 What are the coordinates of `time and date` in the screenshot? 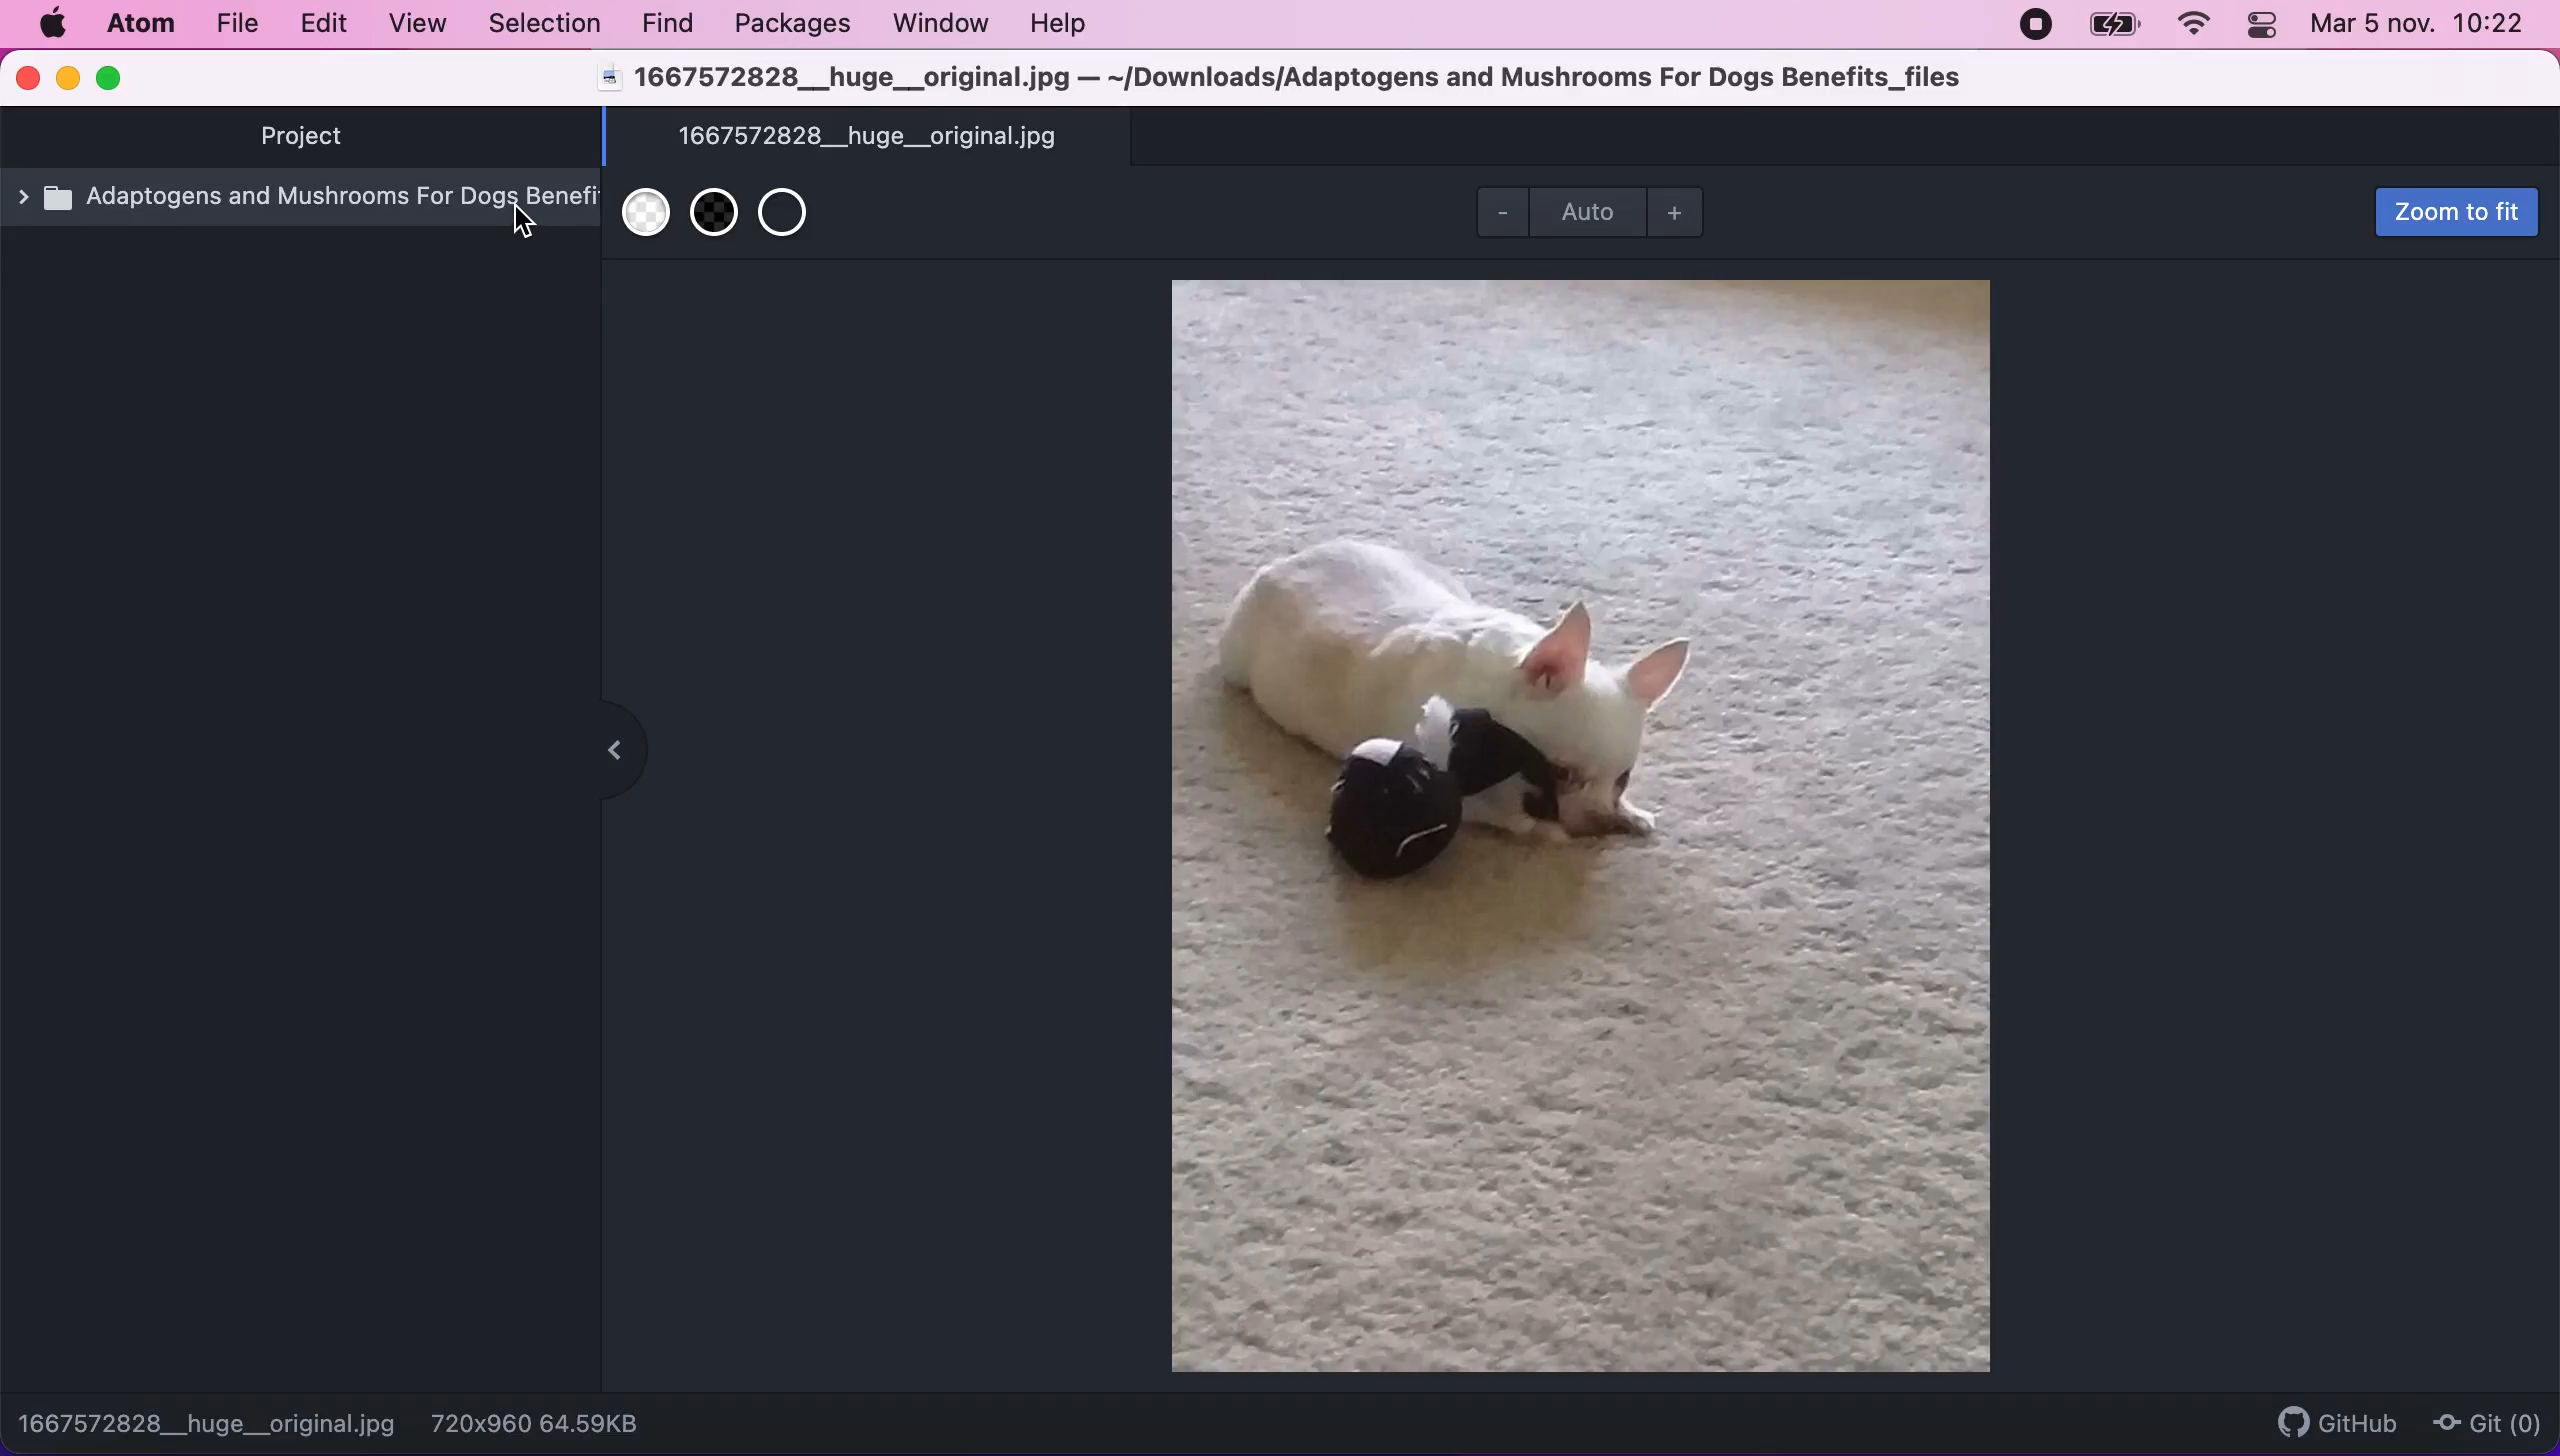 It's located at (2421, 26).